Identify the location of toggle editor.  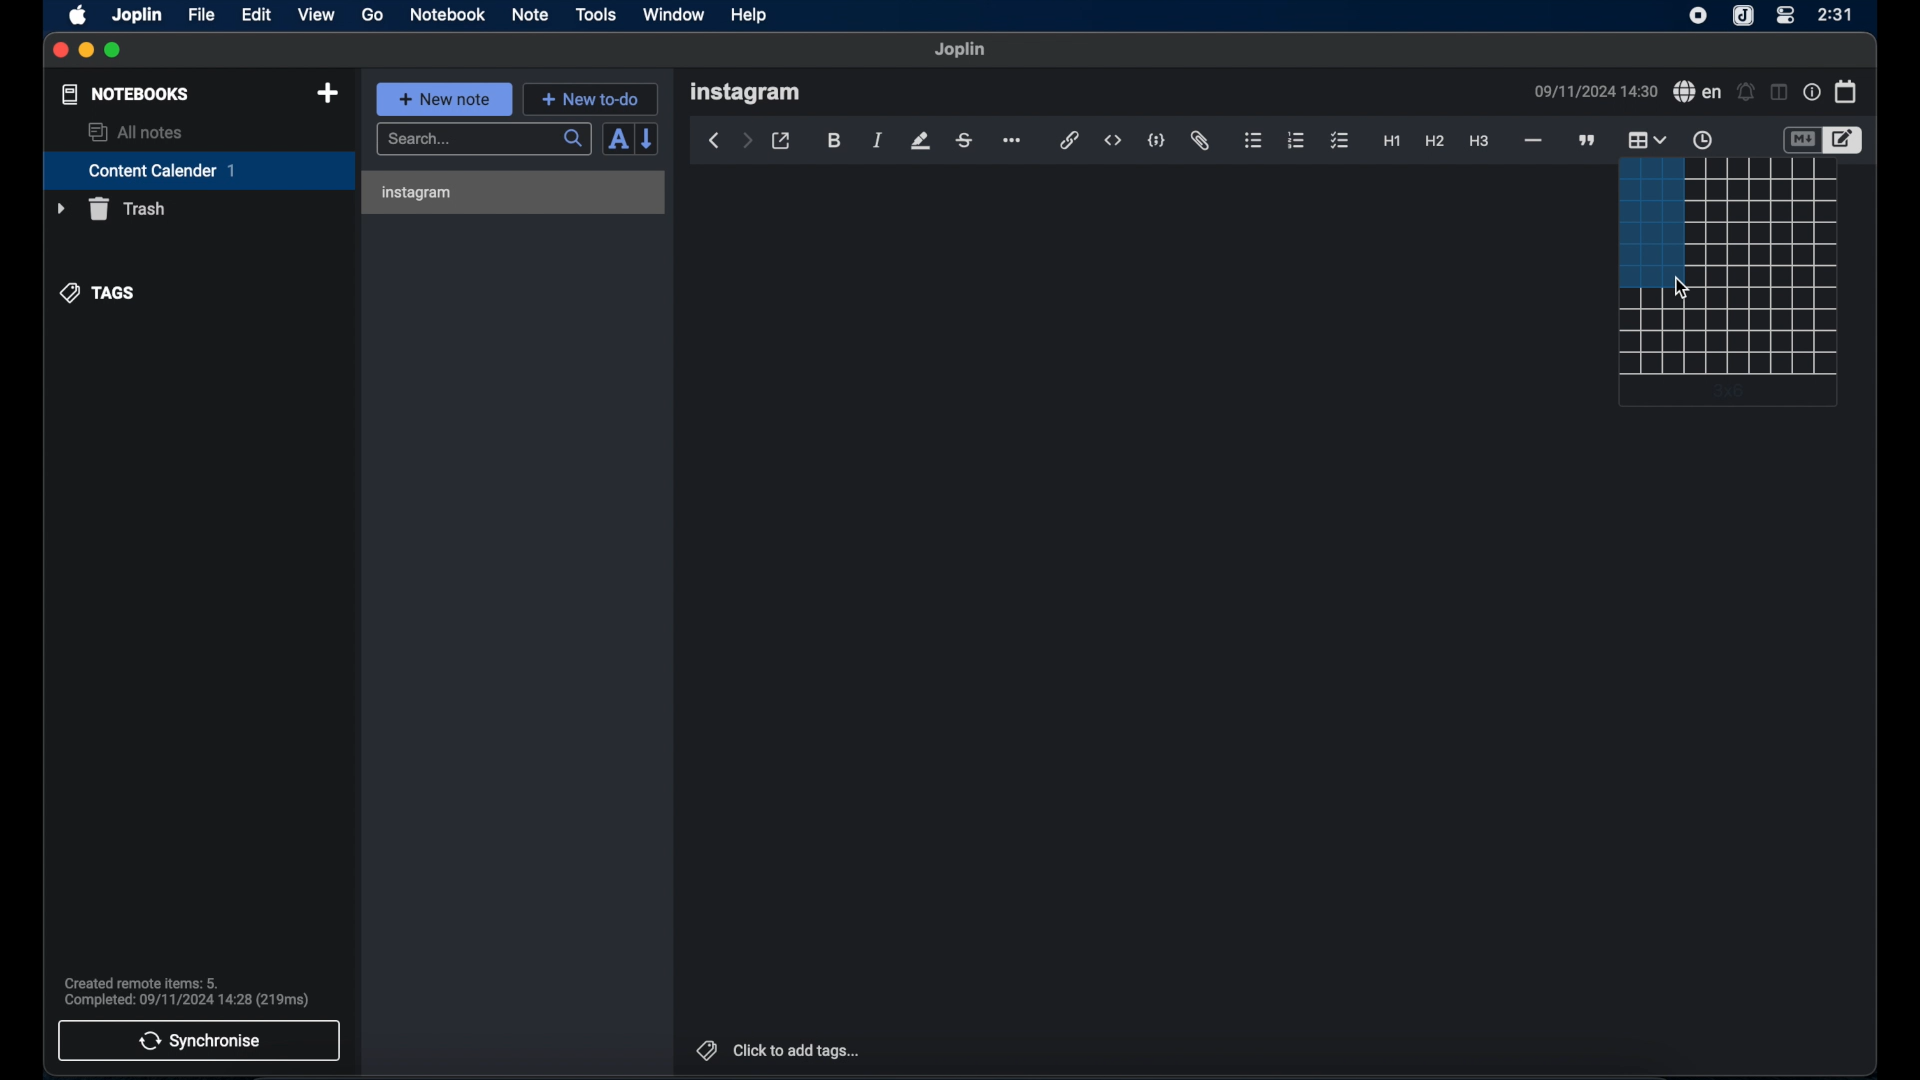
(1847, 138).